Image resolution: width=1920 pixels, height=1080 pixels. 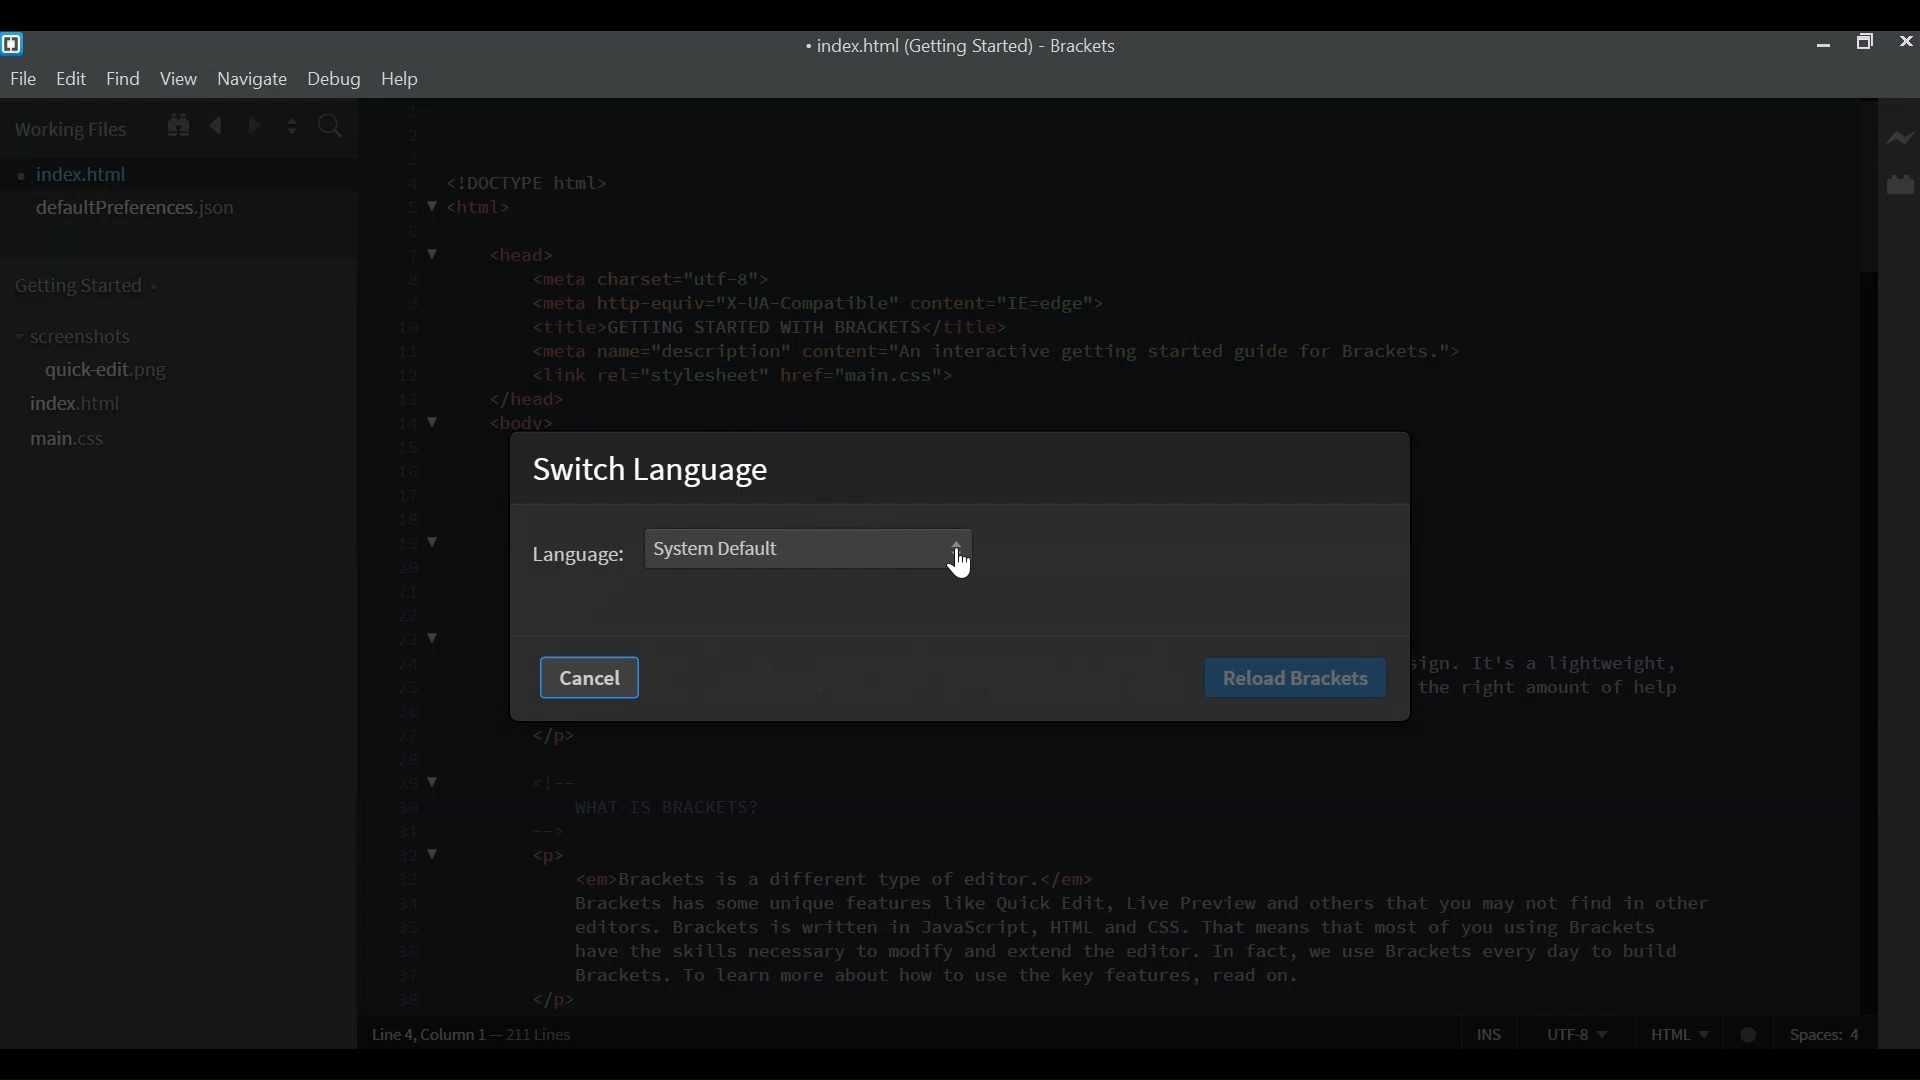 What do you see at coordinates (963, 565) in the screenshot?
I see `Cursor on system default` at bounding box center [963, 565].